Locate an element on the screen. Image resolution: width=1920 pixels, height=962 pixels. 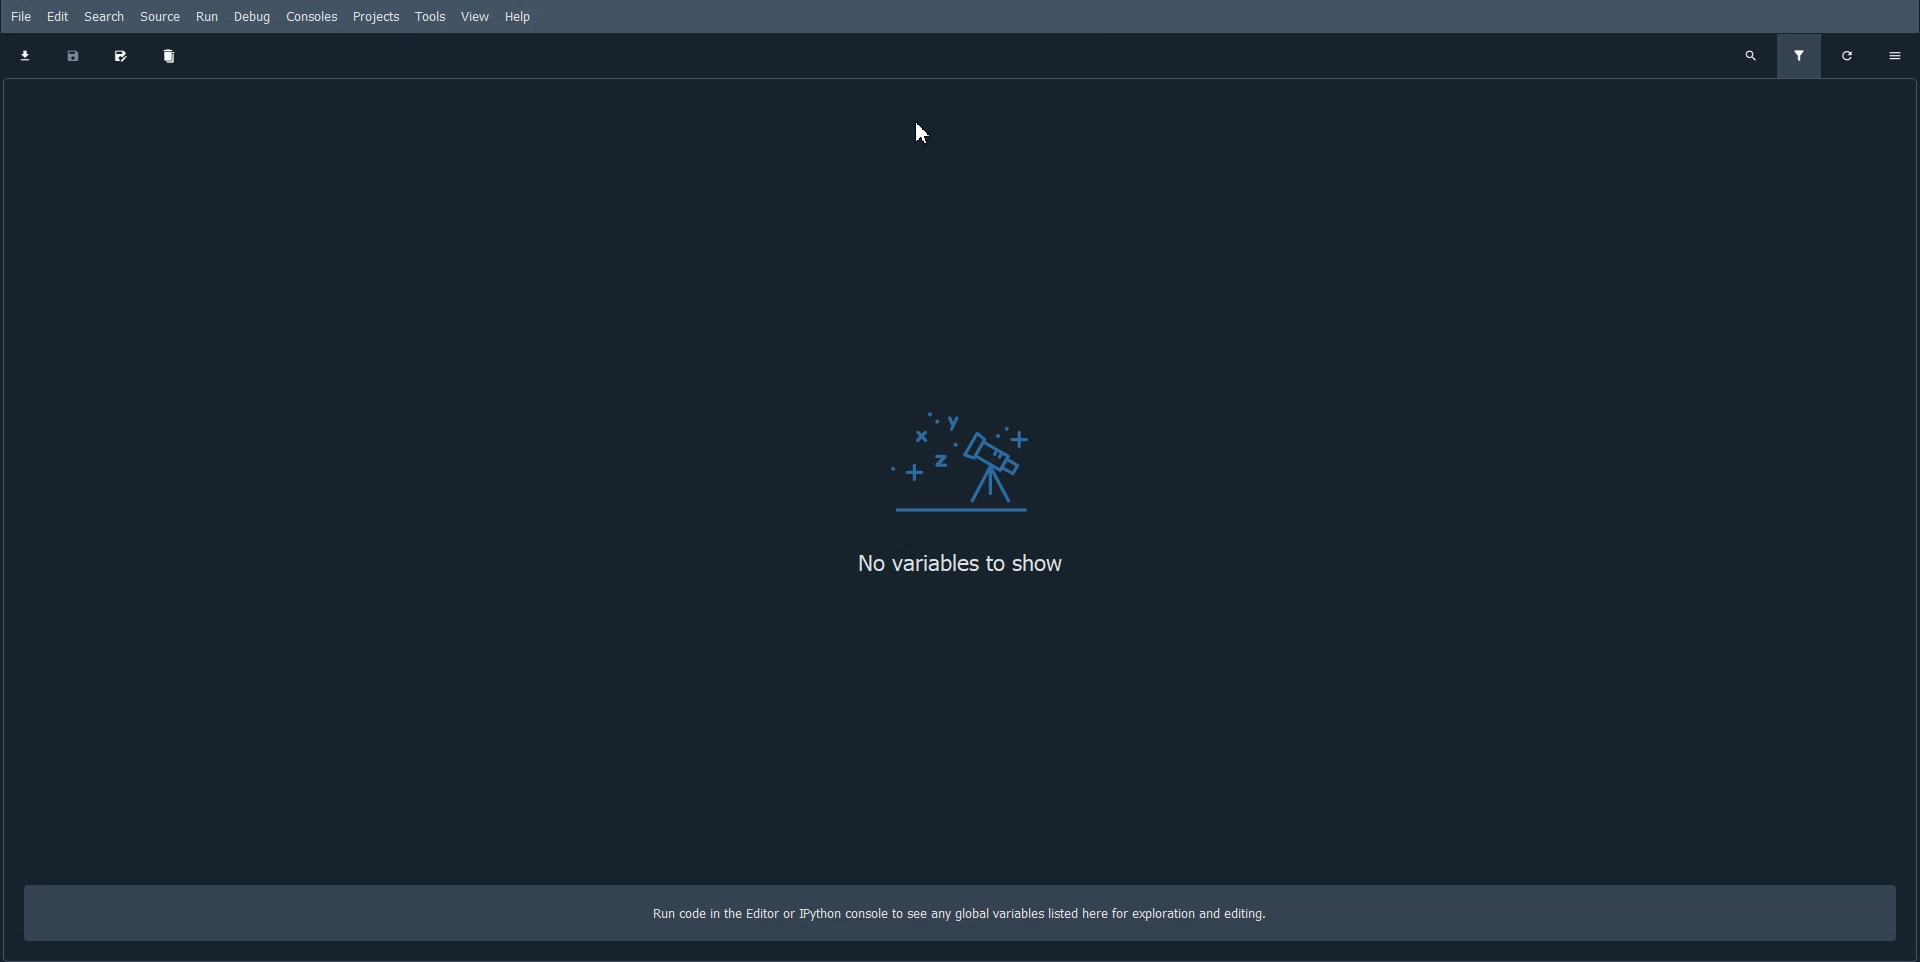
Options is located at coordinates (1897, 55).